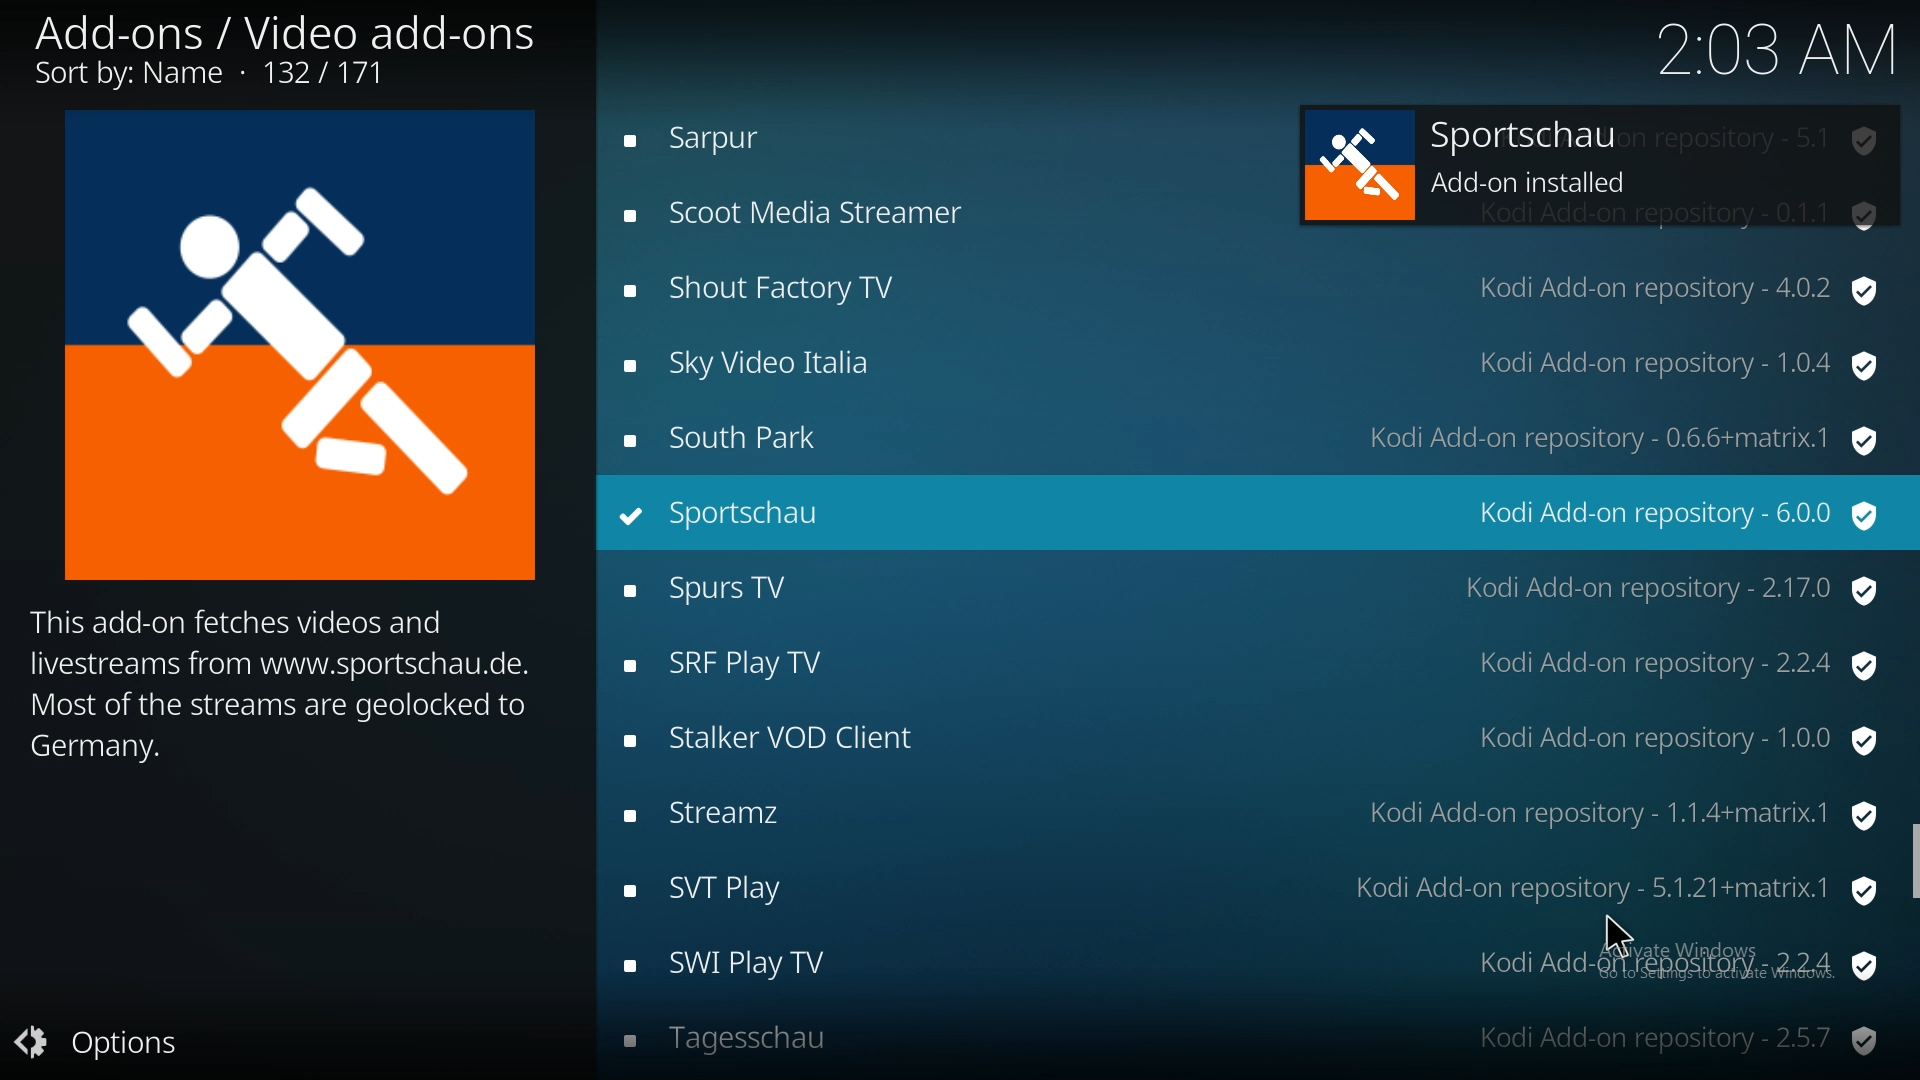 This screenshot has height=1080, width=1920. I want to click on tagesschau, so click(1260, 1033).